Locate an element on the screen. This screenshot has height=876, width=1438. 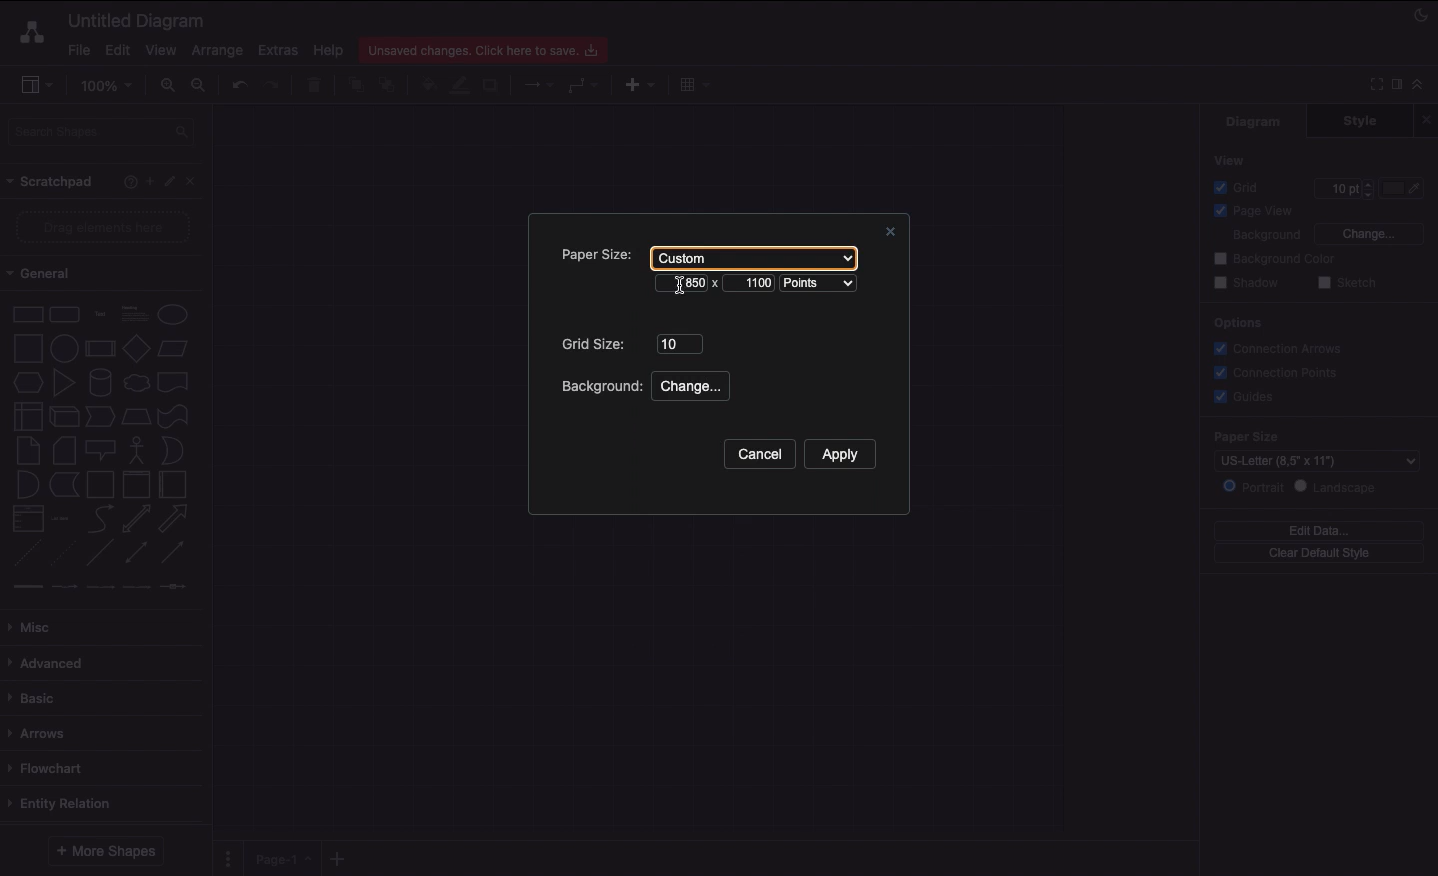
Paper size is located at coordinates (590, 254).